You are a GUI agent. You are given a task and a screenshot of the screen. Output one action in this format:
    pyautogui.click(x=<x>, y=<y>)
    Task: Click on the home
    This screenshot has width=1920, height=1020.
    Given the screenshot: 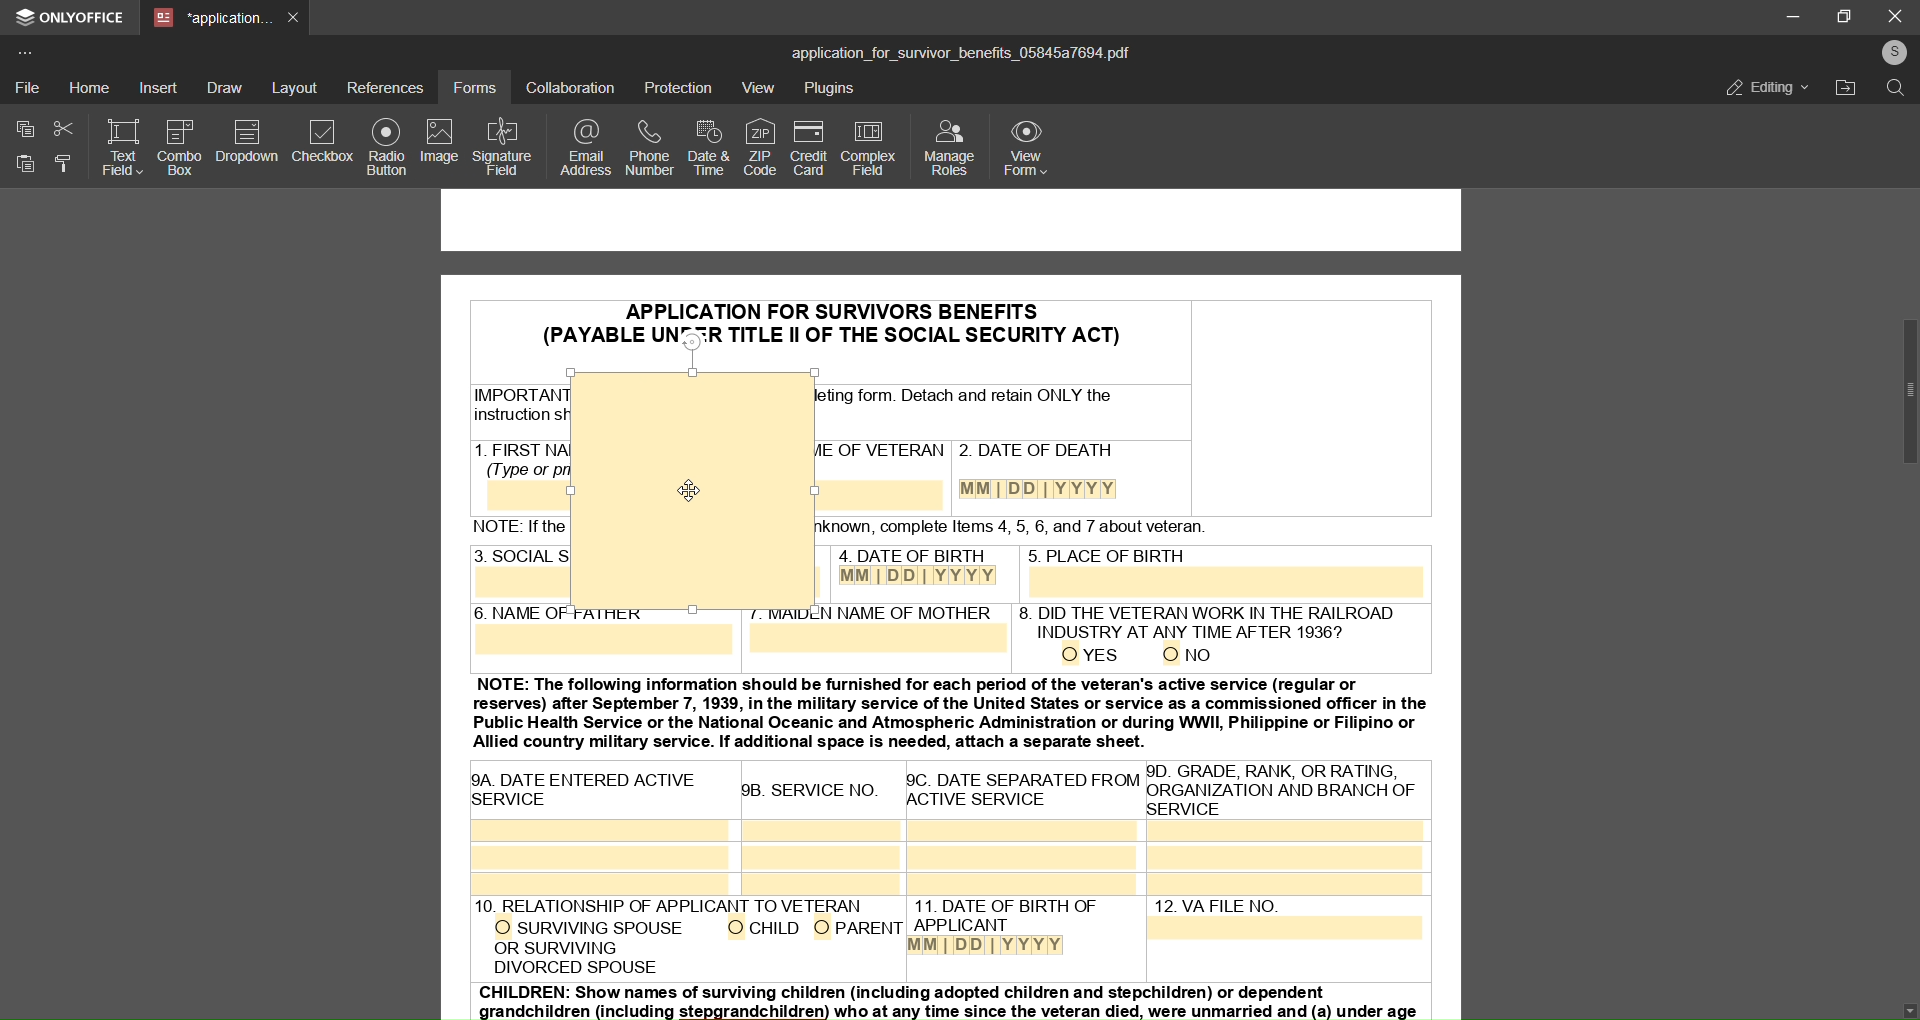 What is the action you would take?
    pyautogui.click(x=90, y=87)
    